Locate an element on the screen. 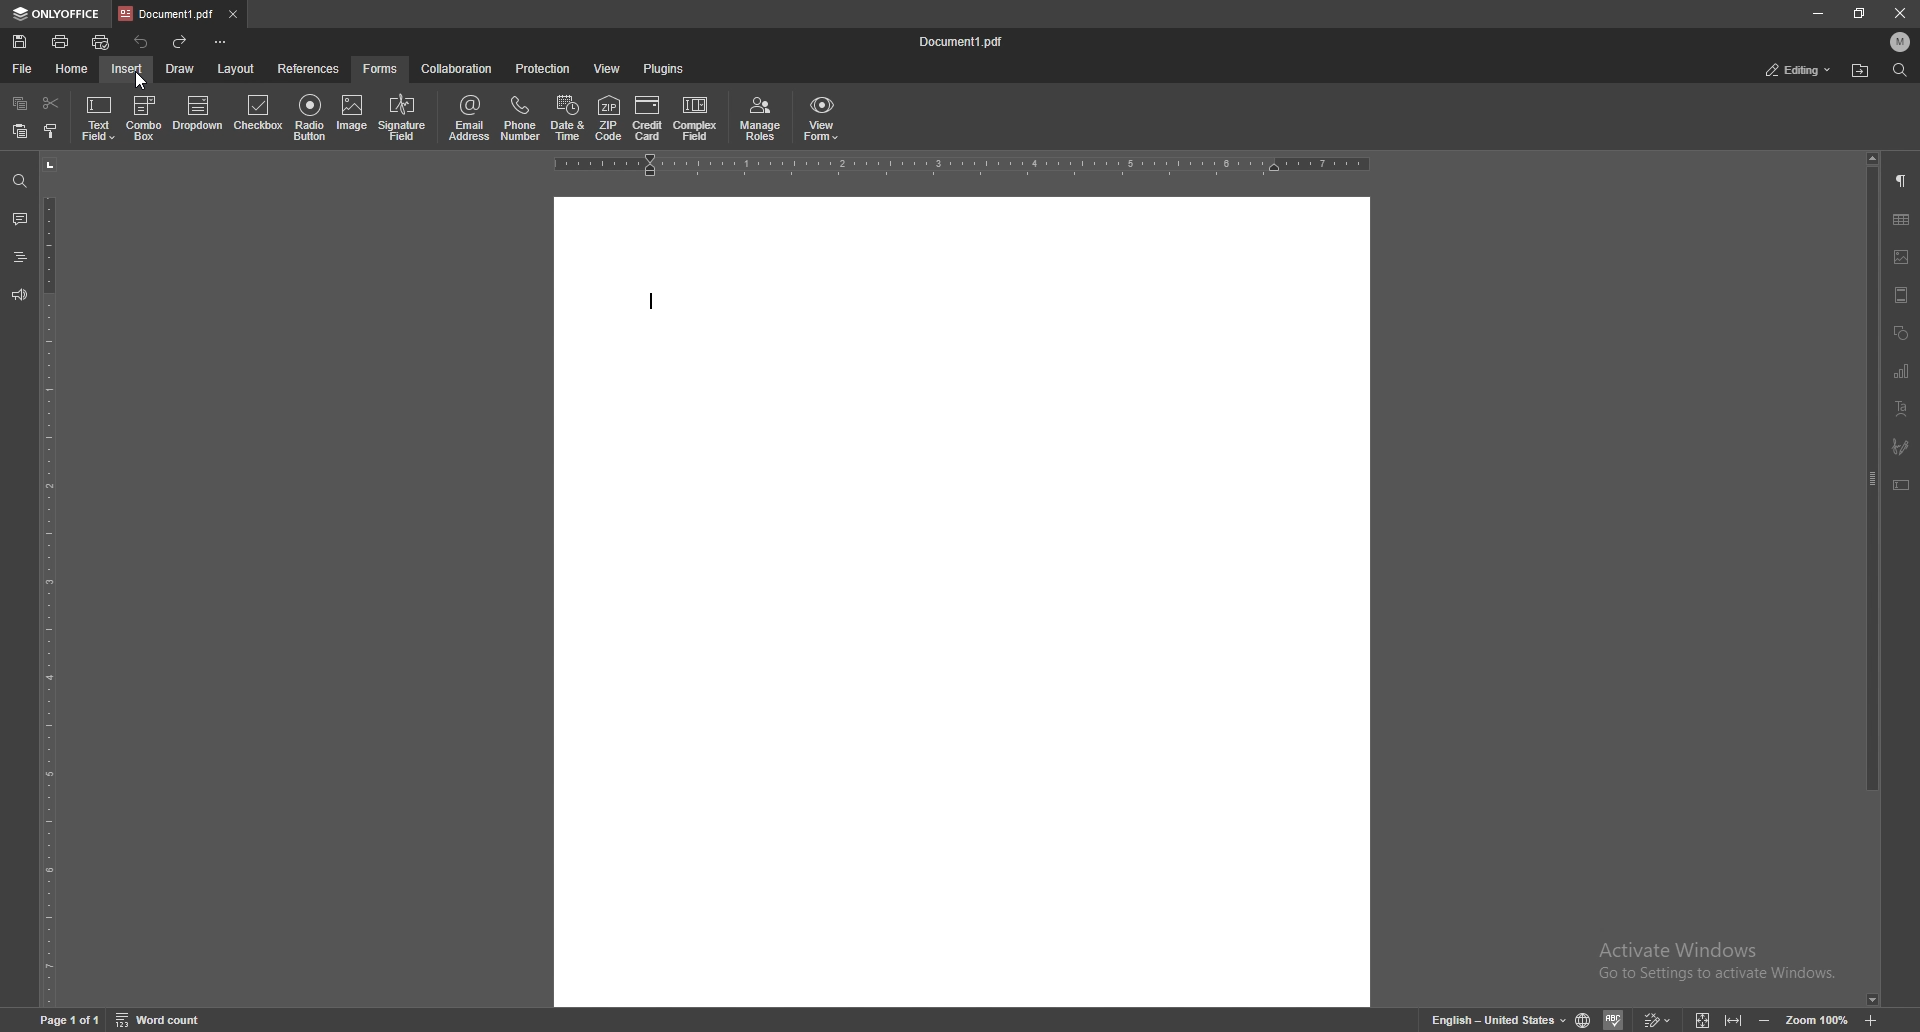 Image resolution: width=1920 pixels, height=1032 pixels. text cursor is located at coordinates (651, 303).